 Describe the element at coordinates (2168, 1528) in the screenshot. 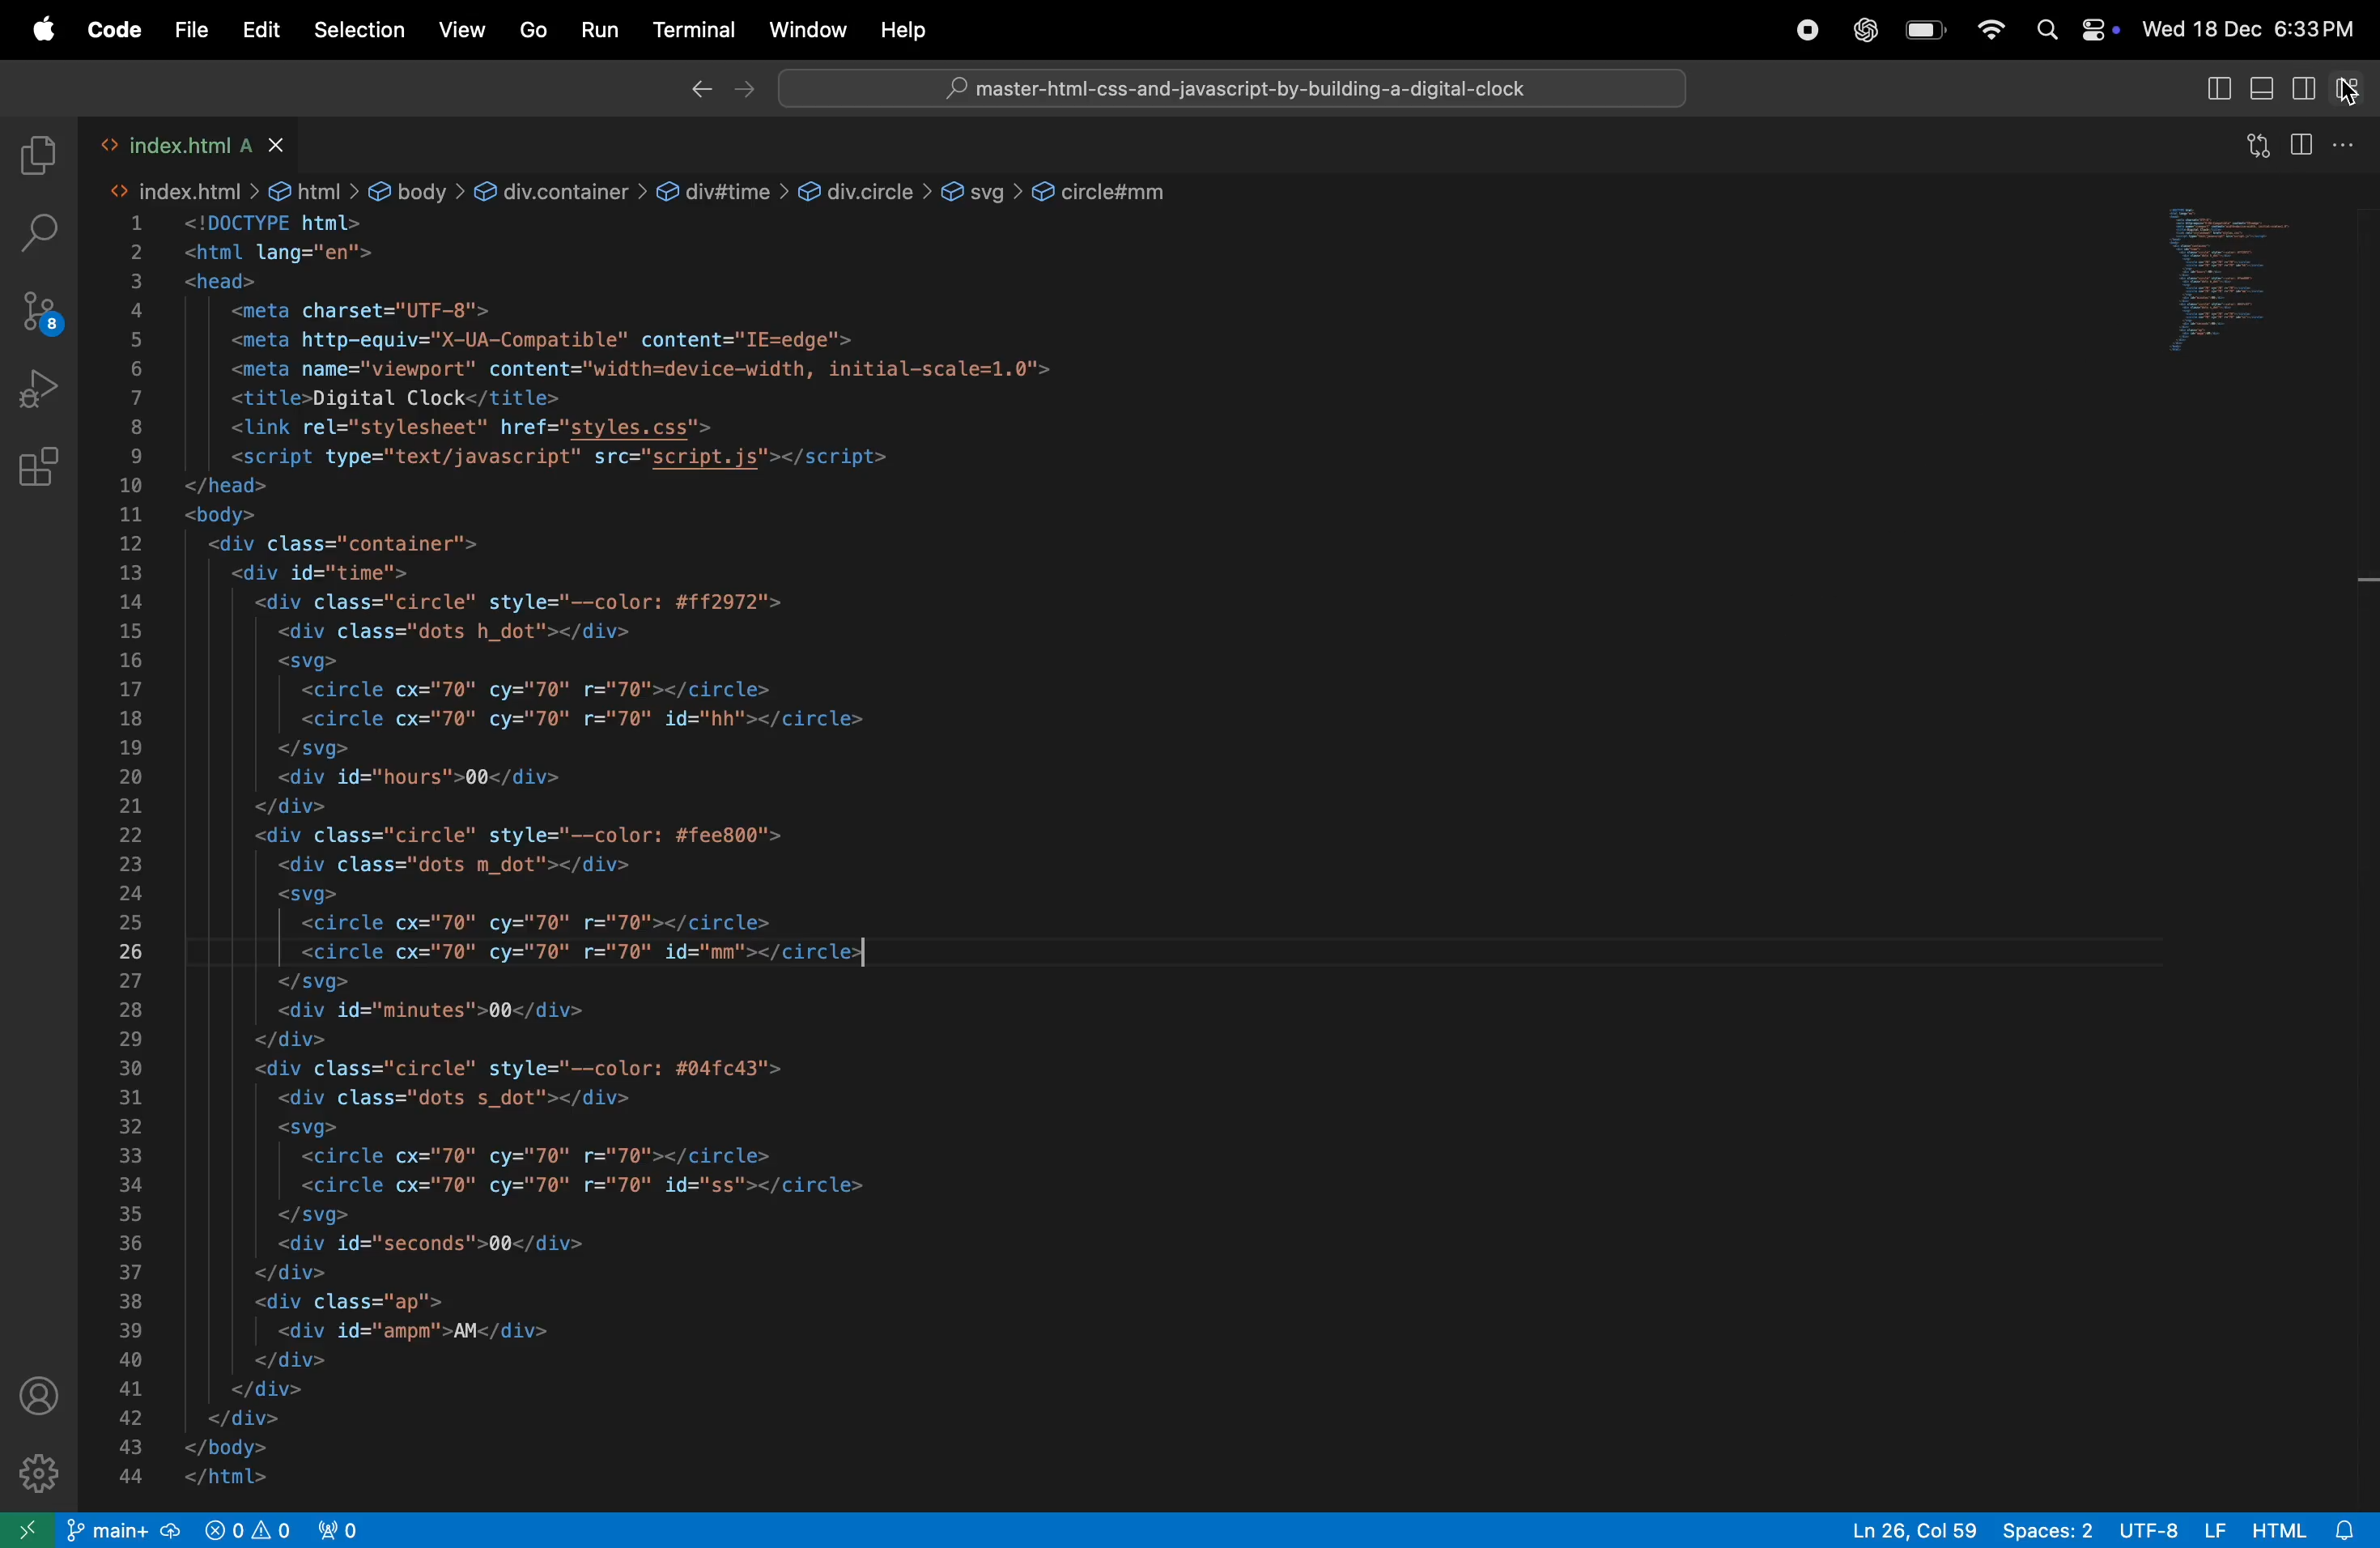

I see `utf -8 lf` at that location.